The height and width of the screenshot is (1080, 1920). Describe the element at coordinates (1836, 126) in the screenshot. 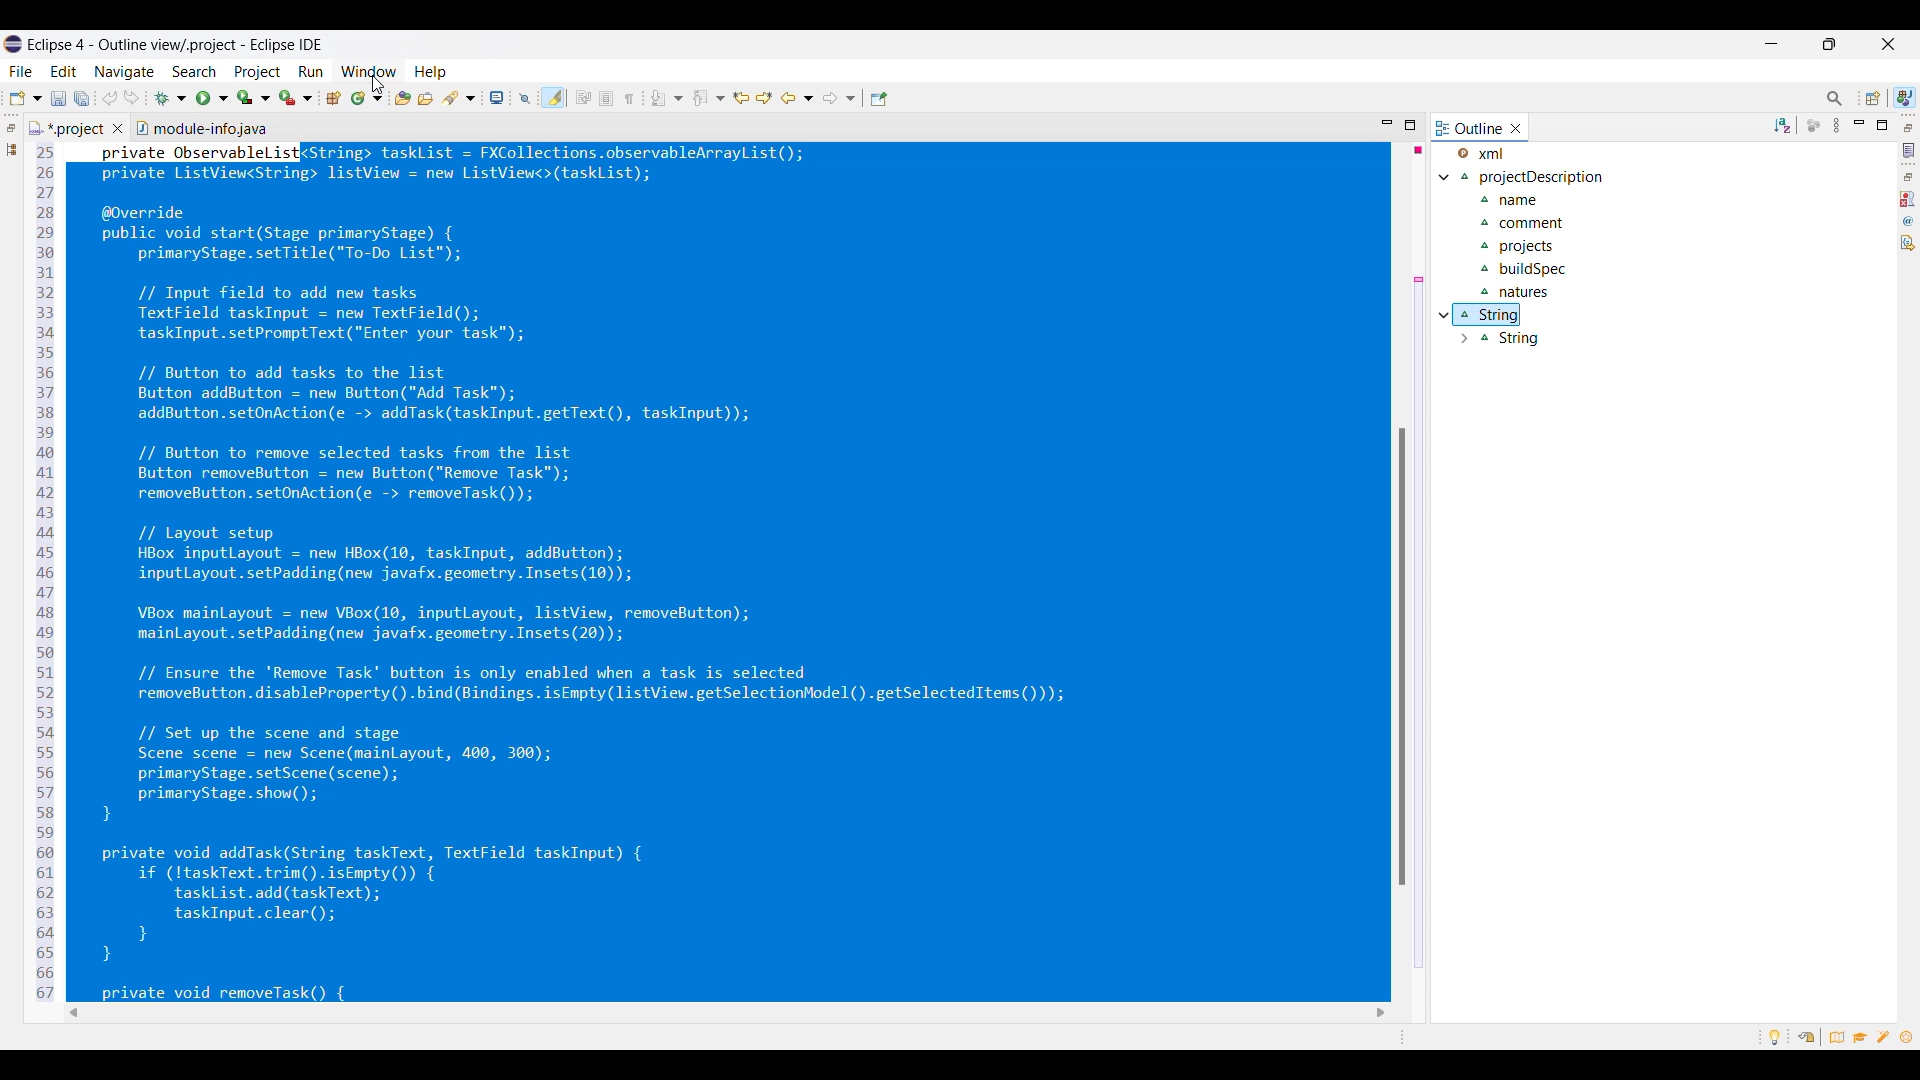

I see `View menu` at that location.